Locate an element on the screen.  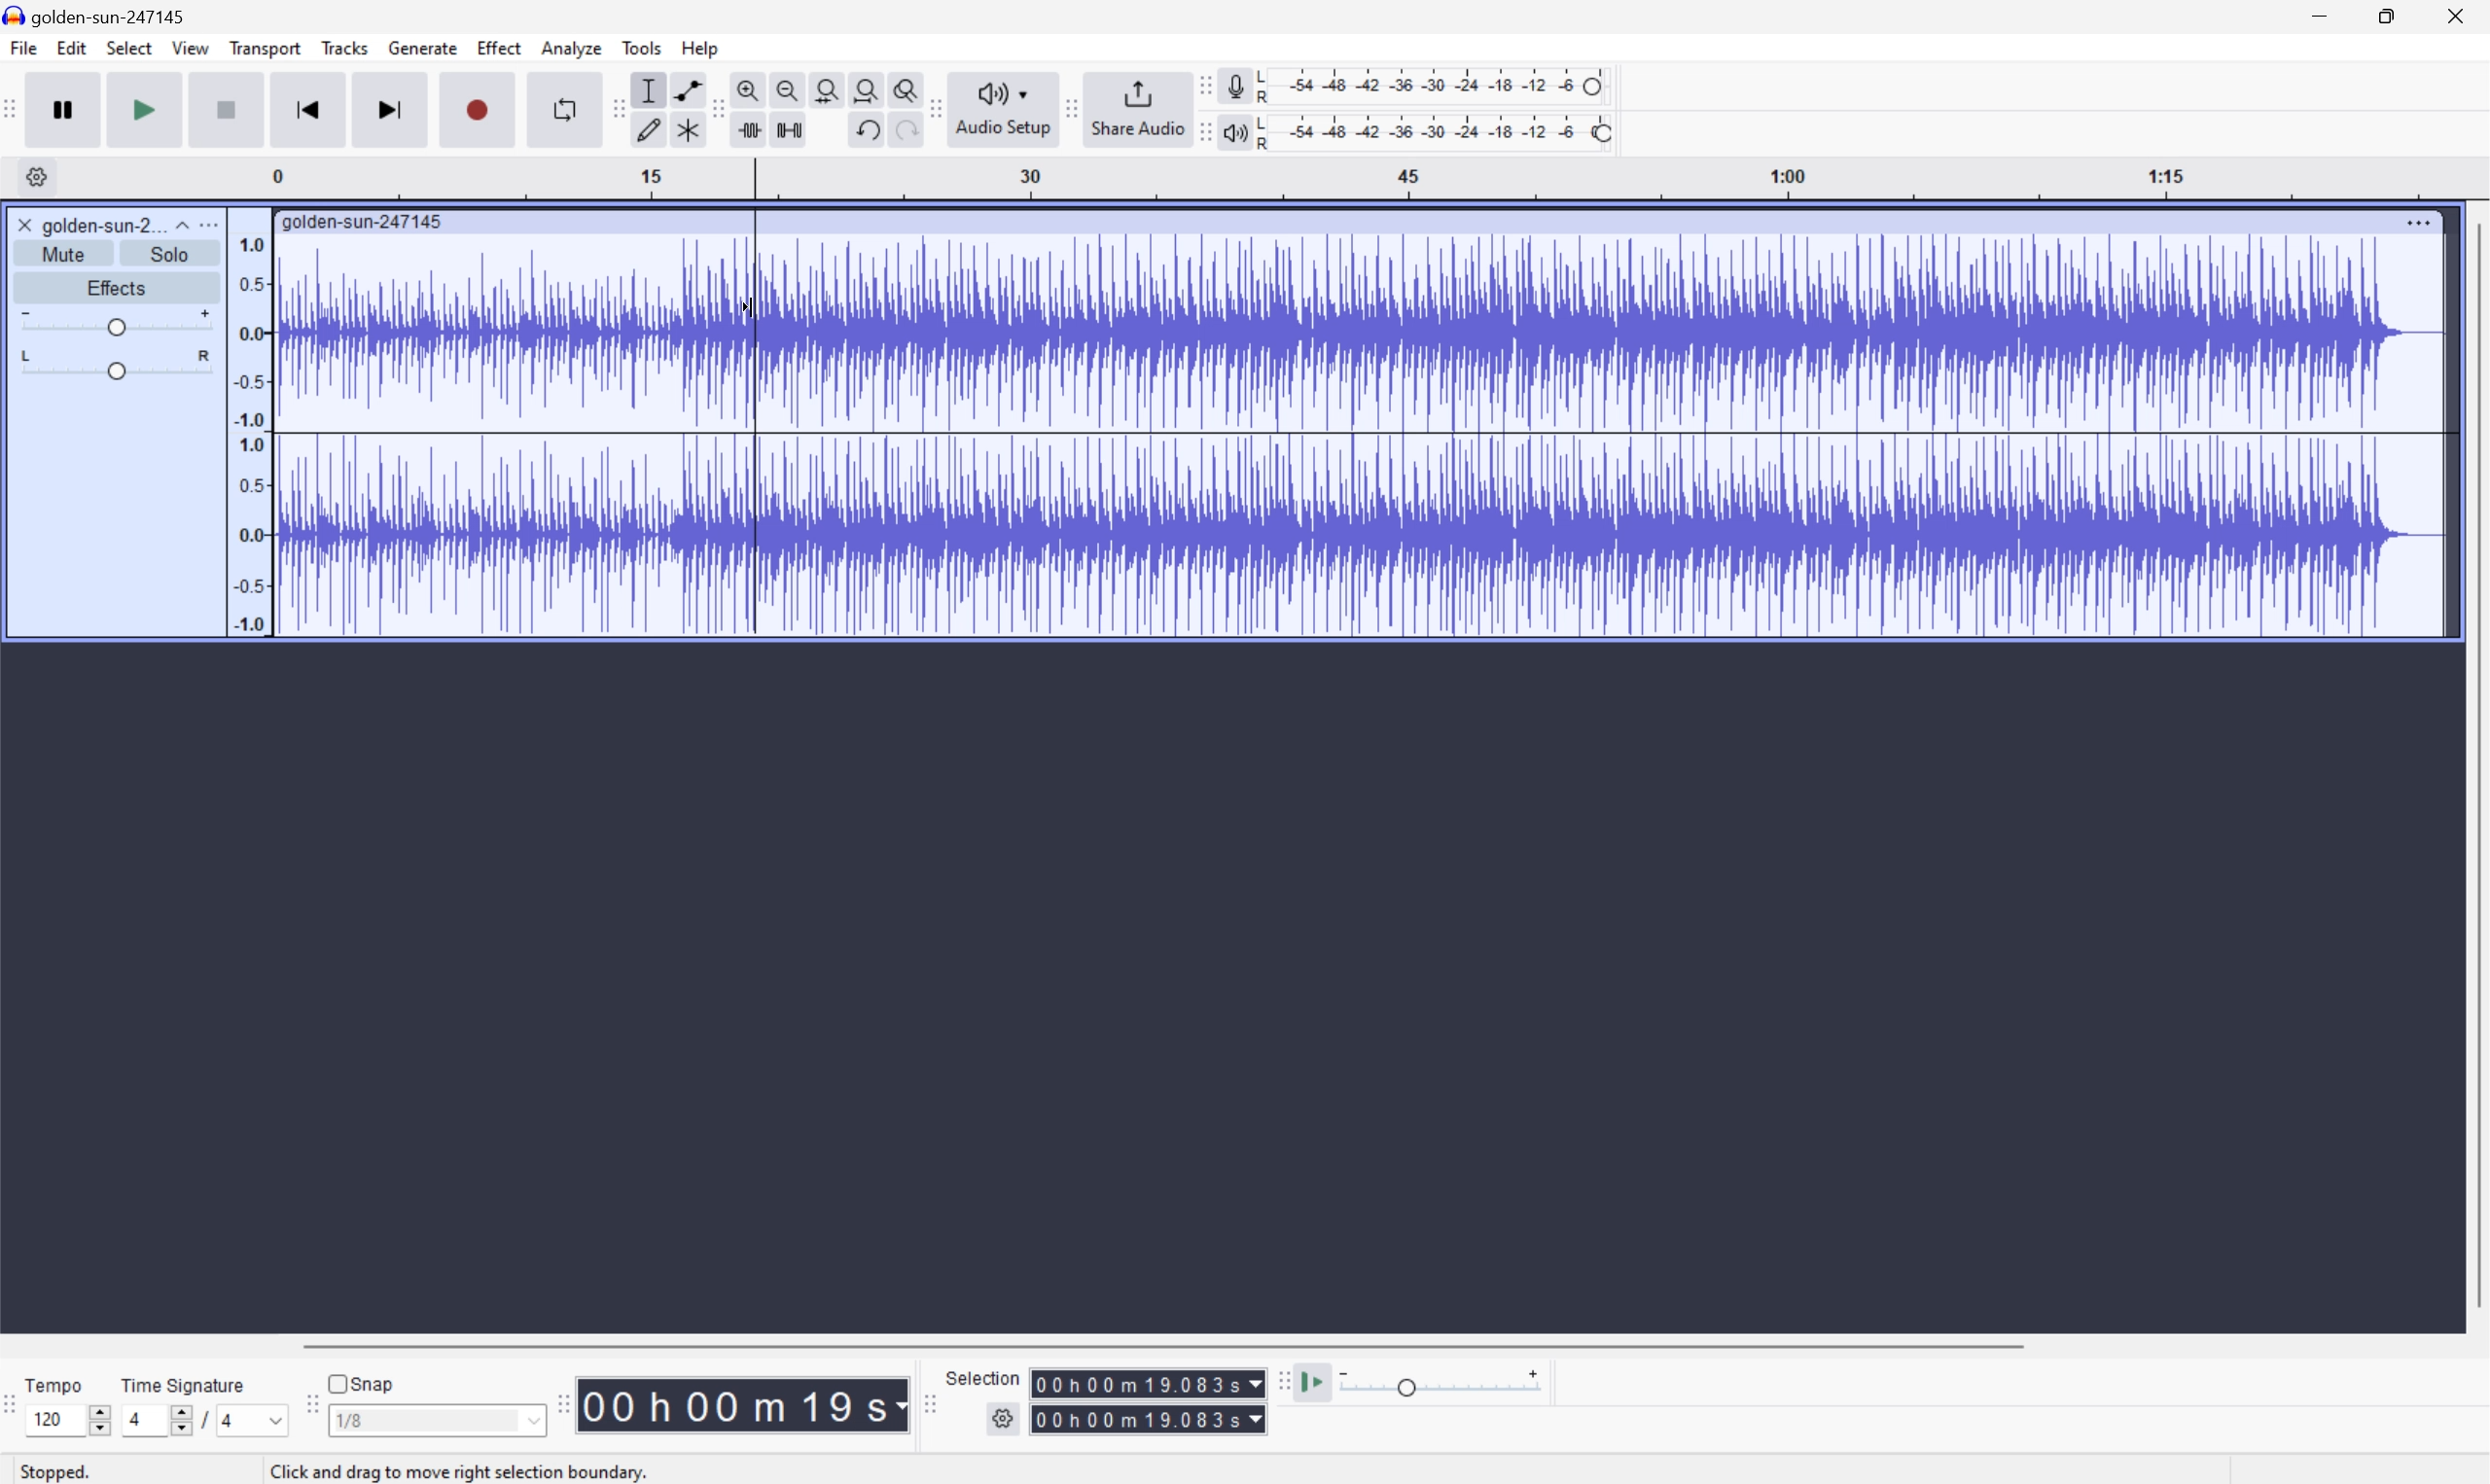
golden-sun-247145 is located at coordinates (363, 220).